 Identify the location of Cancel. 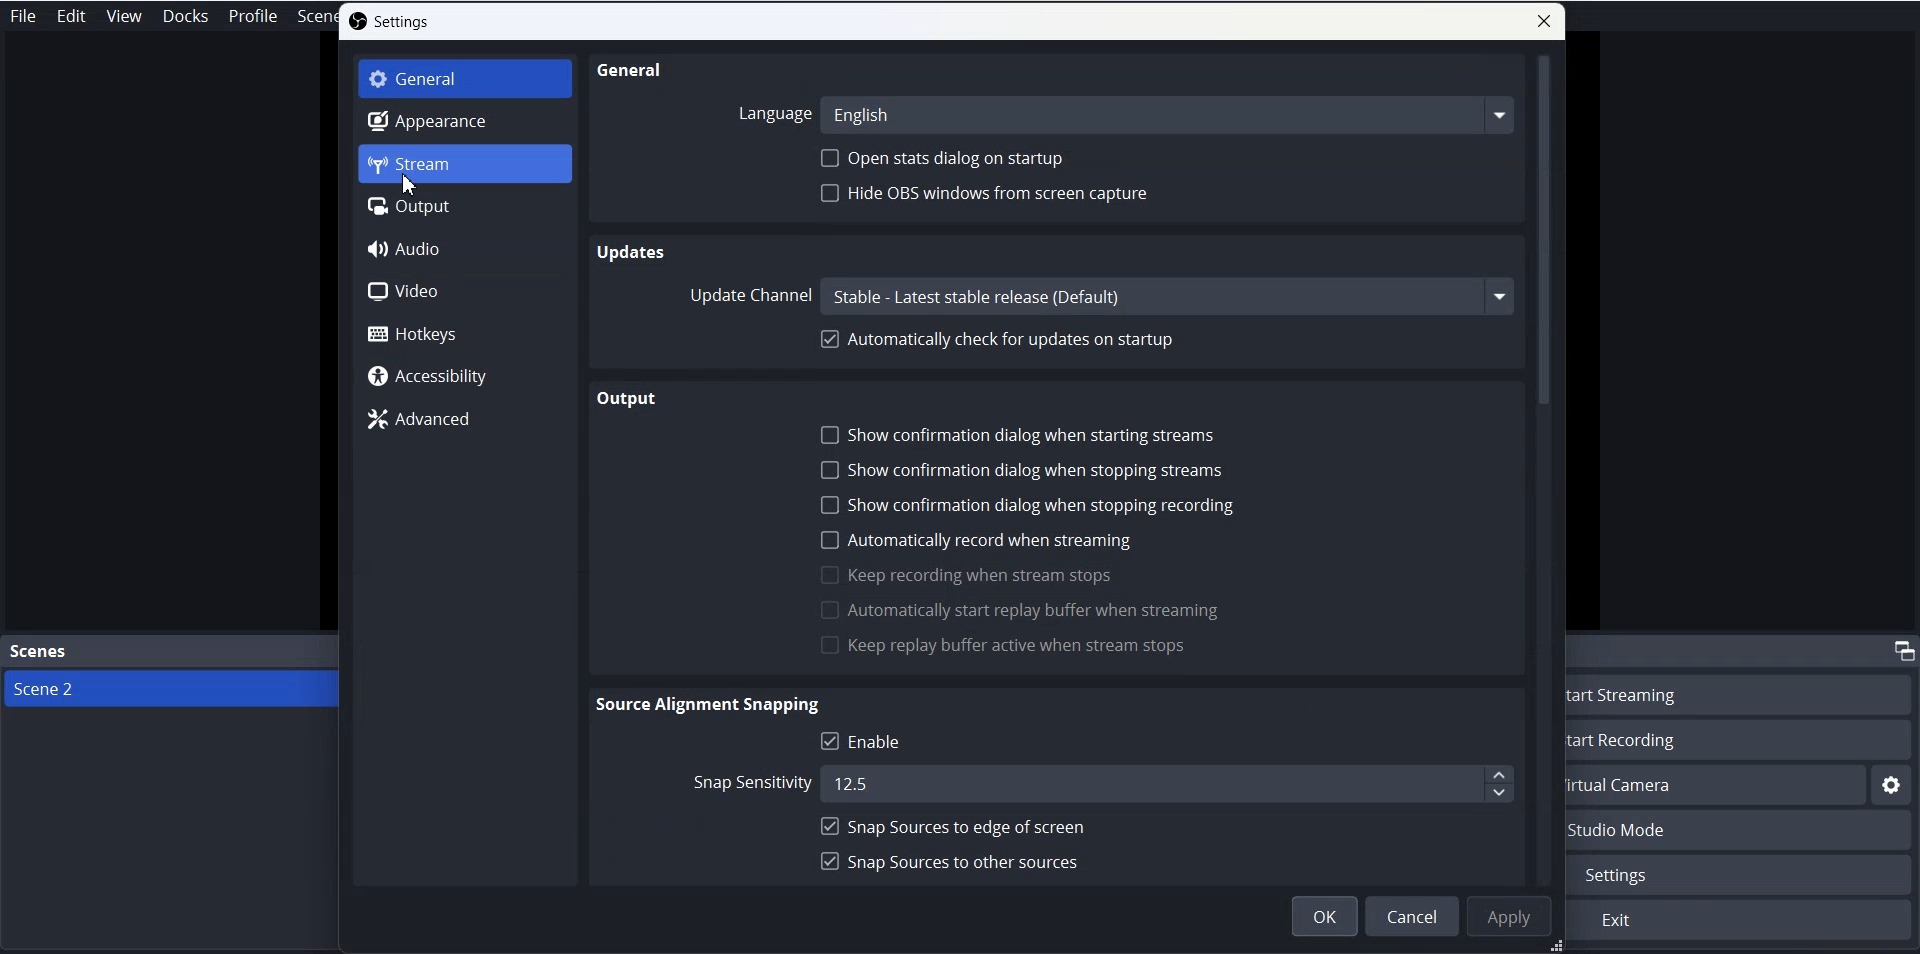
(1410, 917).